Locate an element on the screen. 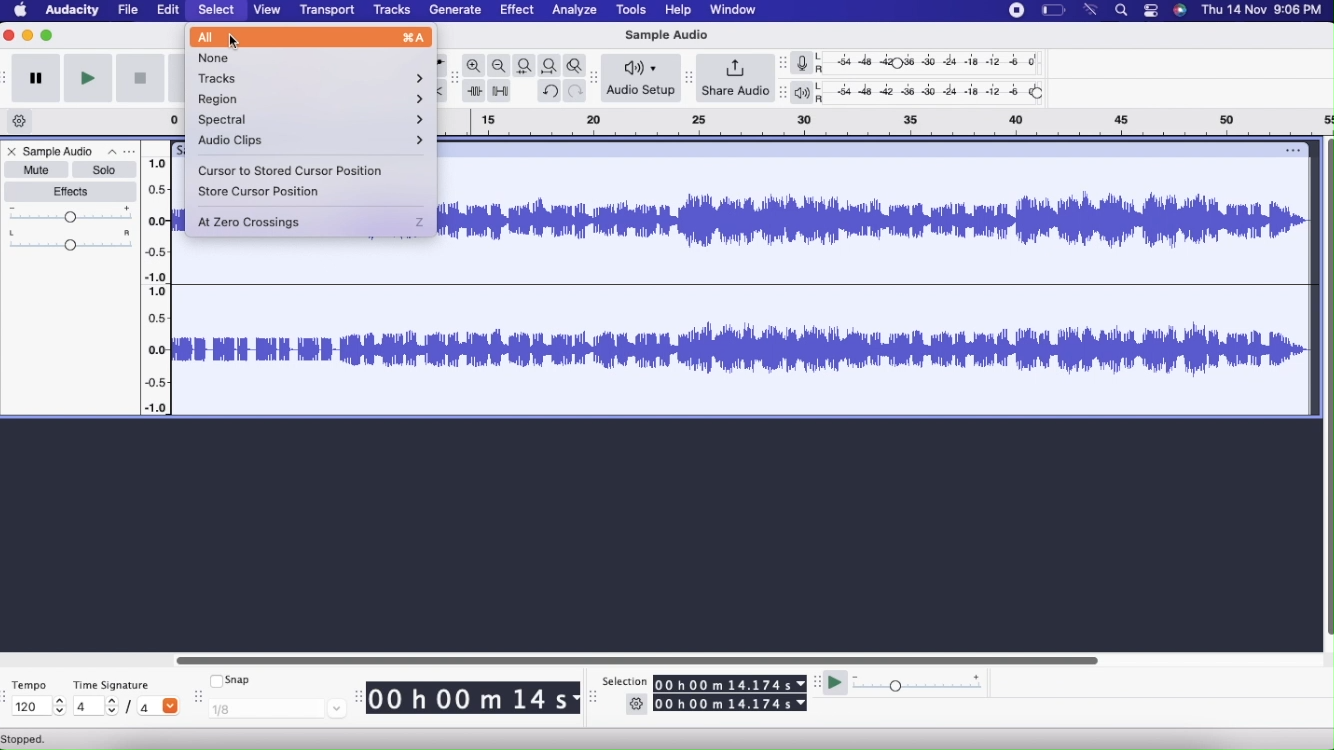  Pan: Center is located at coordinates (69, 242).